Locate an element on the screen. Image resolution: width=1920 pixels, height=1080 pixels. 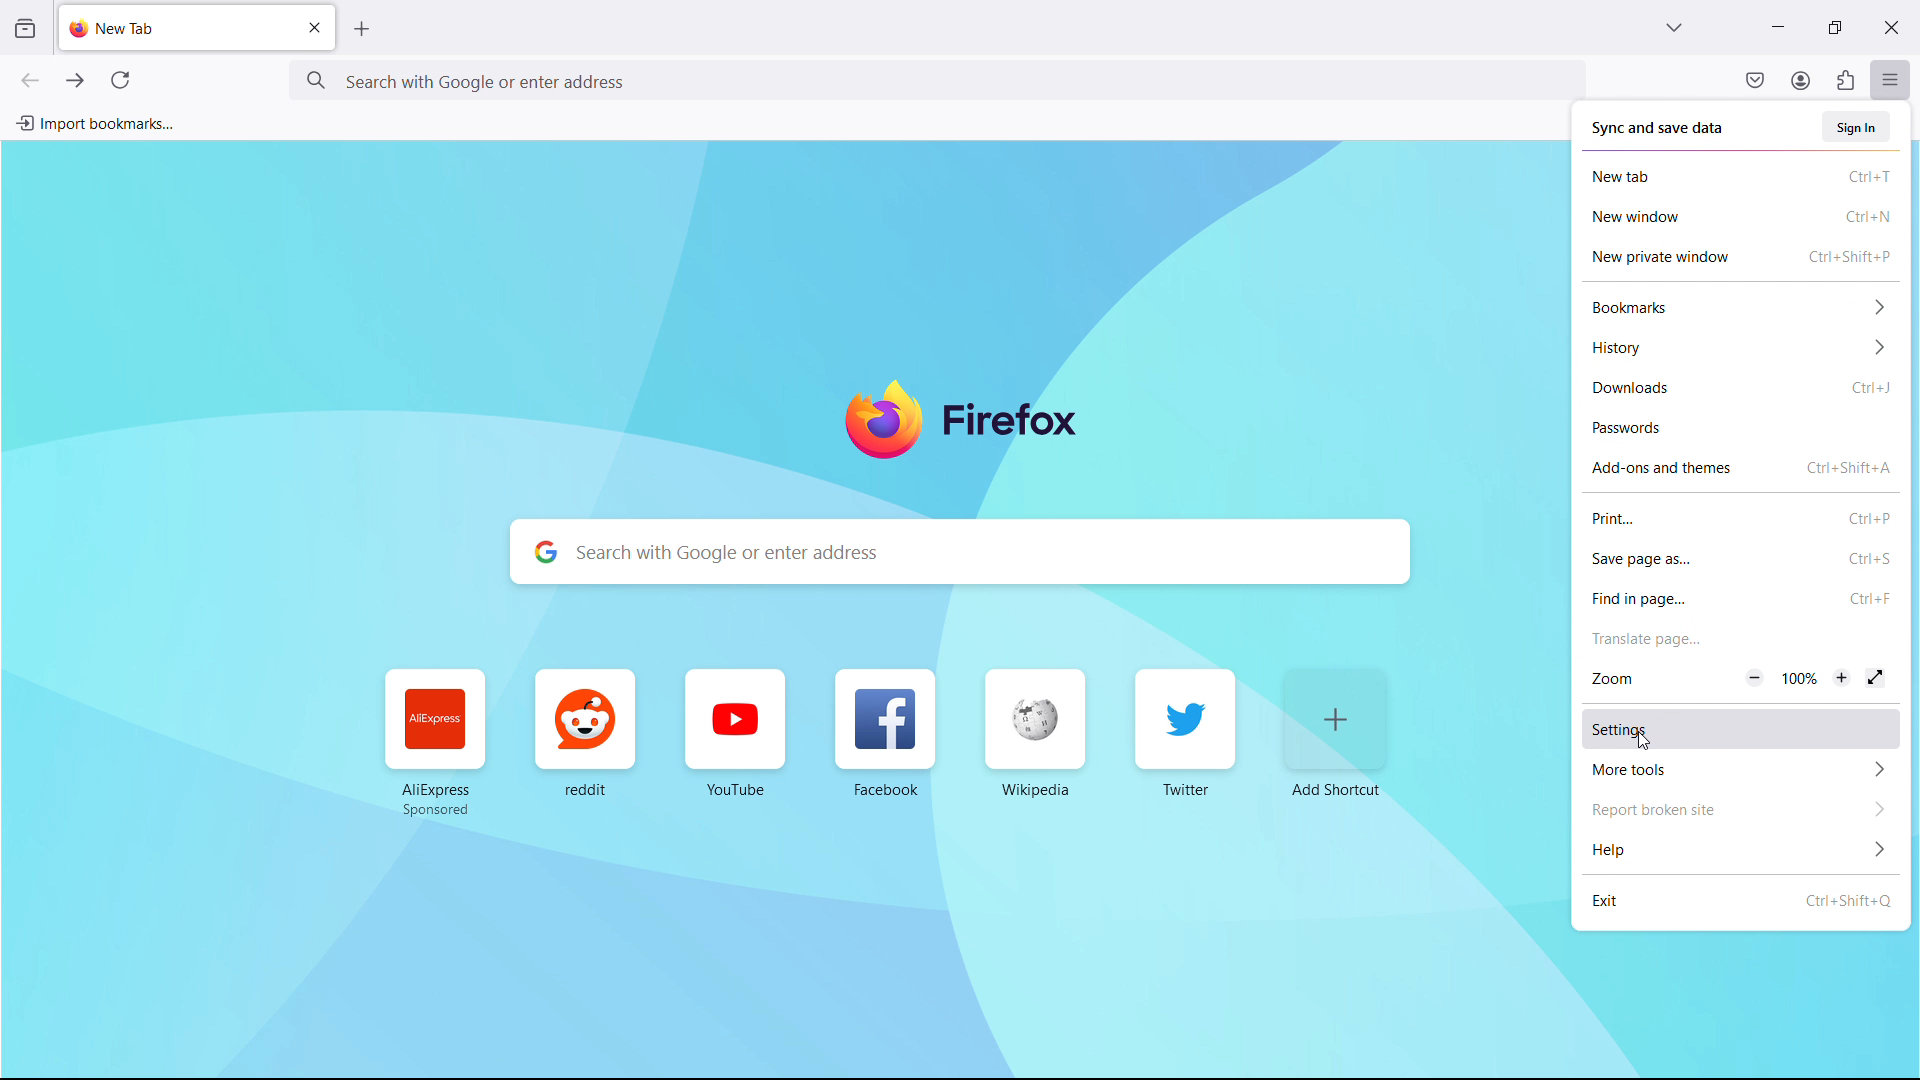
settings is located at coordinates (1740, 728).